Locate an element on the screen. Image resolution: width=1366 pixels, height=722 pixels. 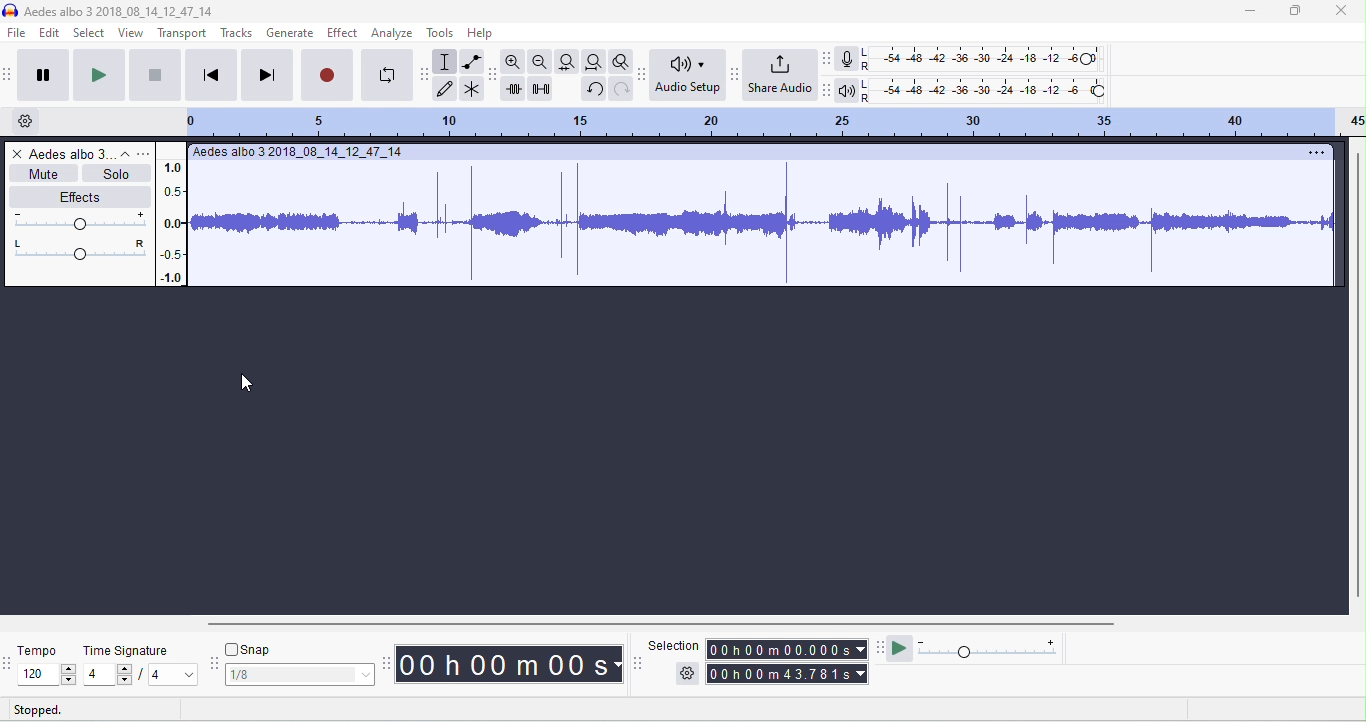
looping region is located at coordinates (775, 125).